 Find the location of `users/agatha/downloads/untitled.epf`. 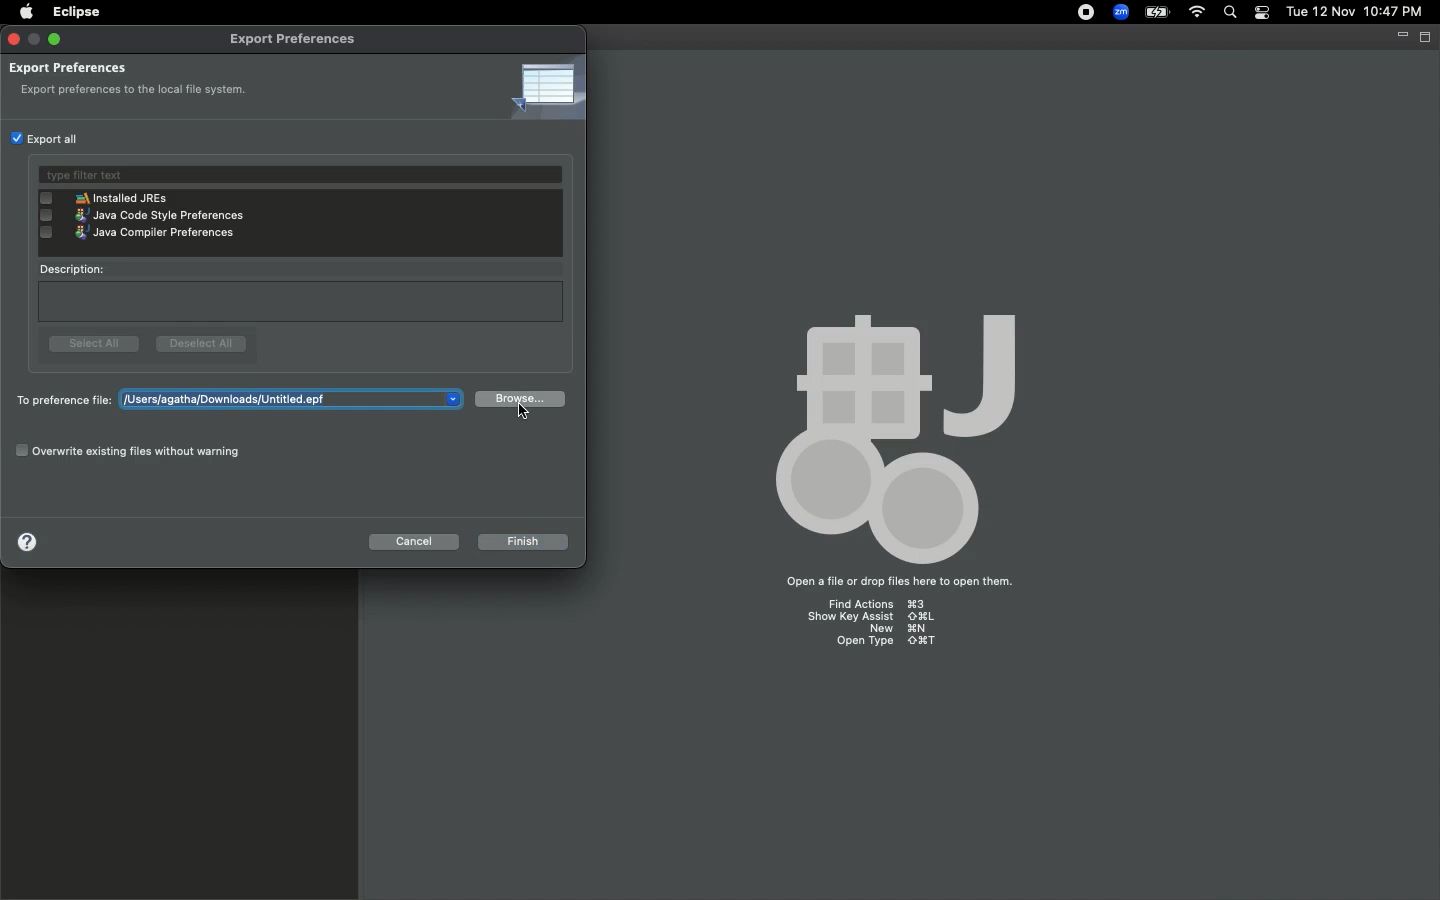

users/agatha/downloads/untitled.epf is located at coordinates (293, 399).